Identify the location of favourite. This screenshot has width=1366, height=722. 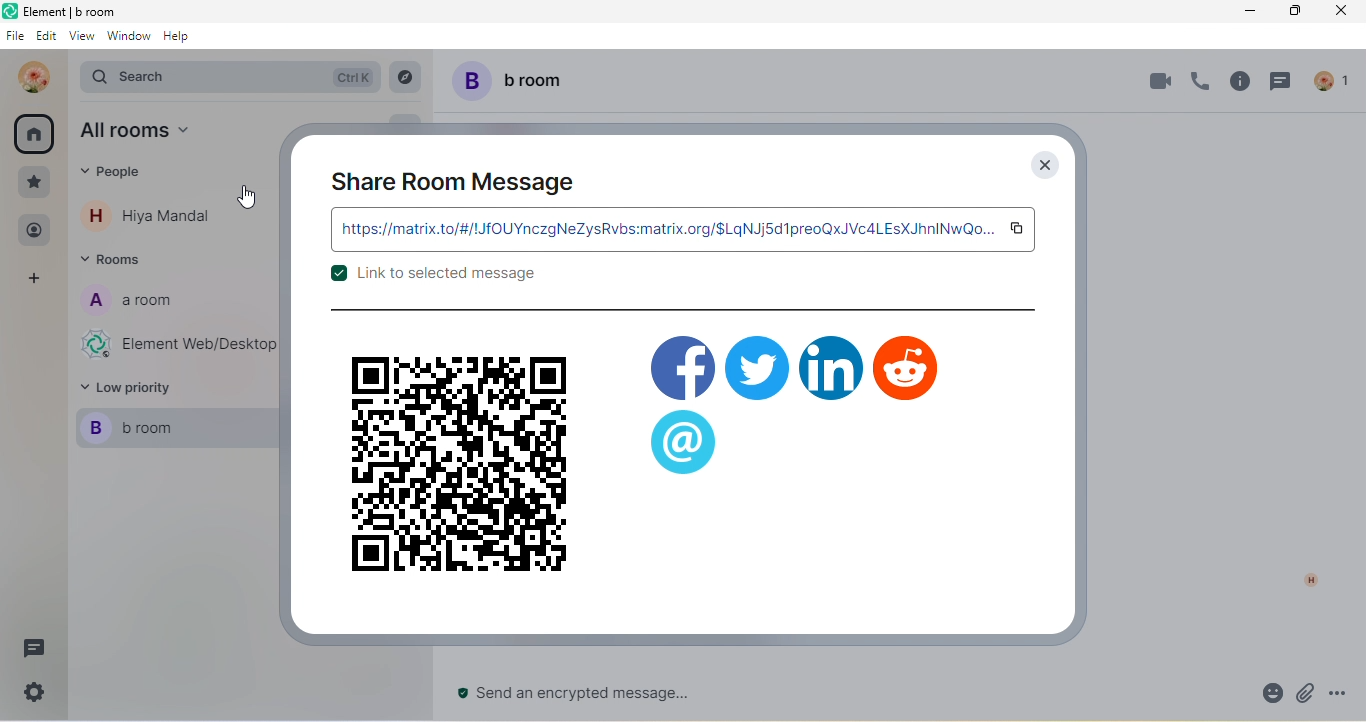
(35, 182).